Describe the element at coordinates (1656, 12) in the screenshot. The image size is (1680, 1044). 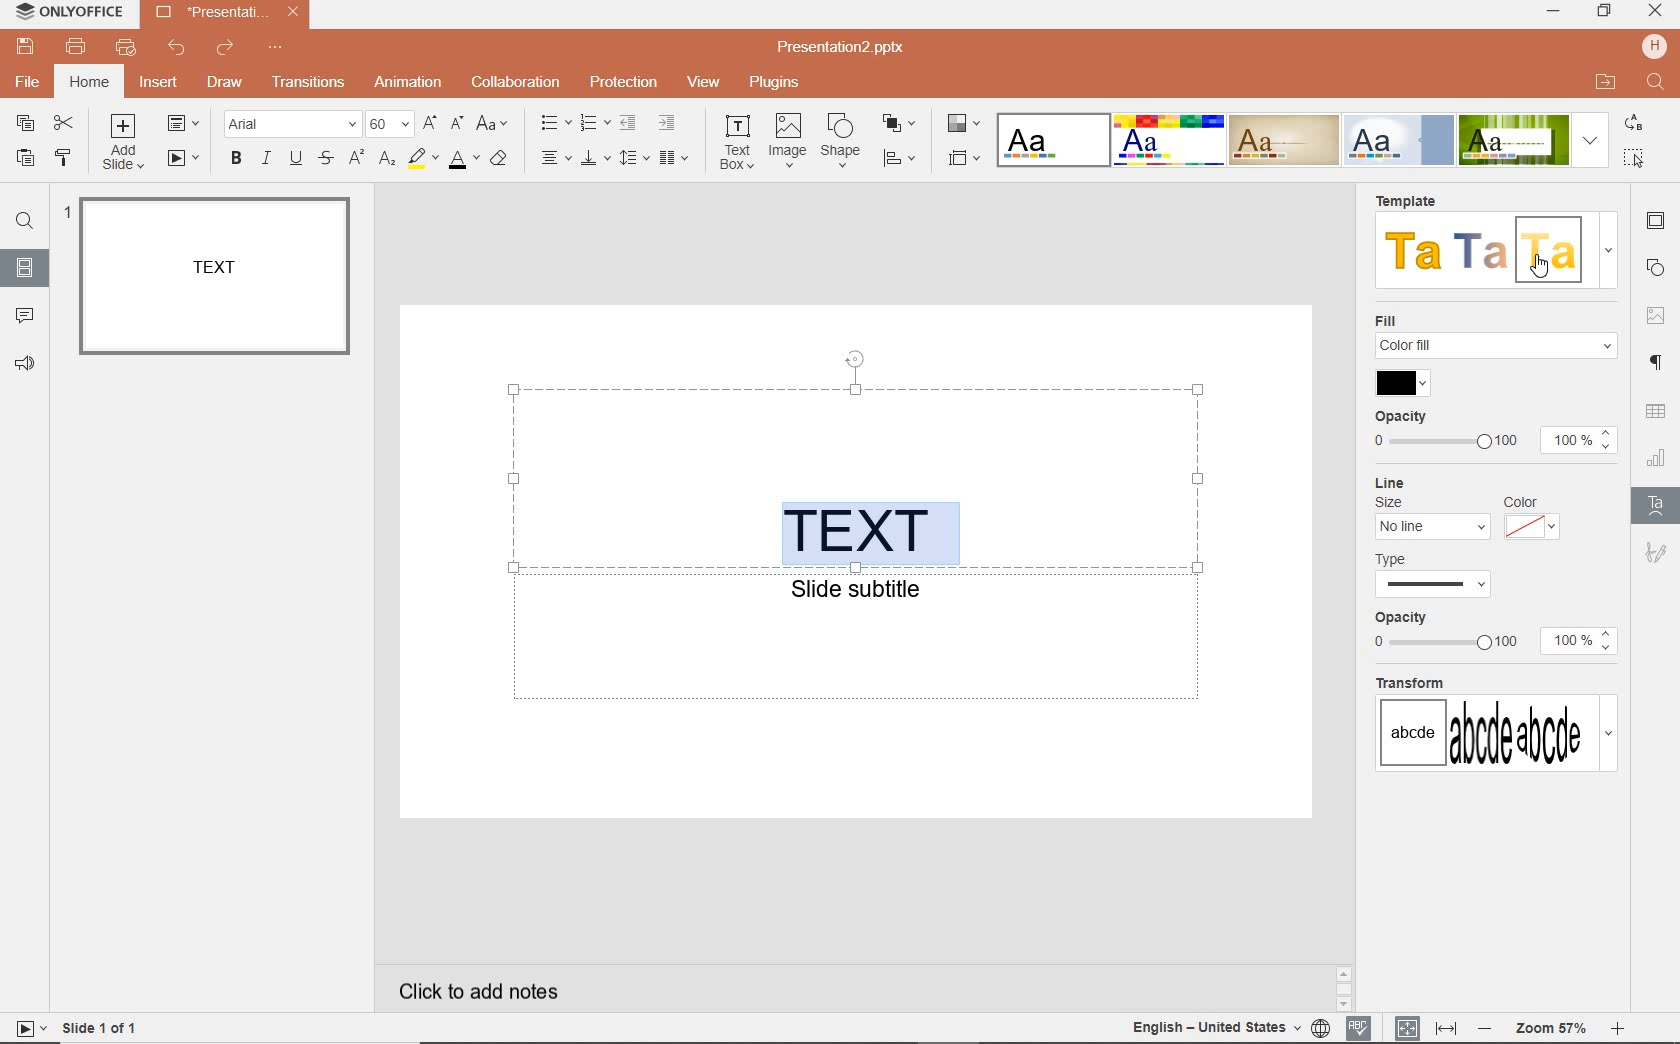
I see `close` at that location.